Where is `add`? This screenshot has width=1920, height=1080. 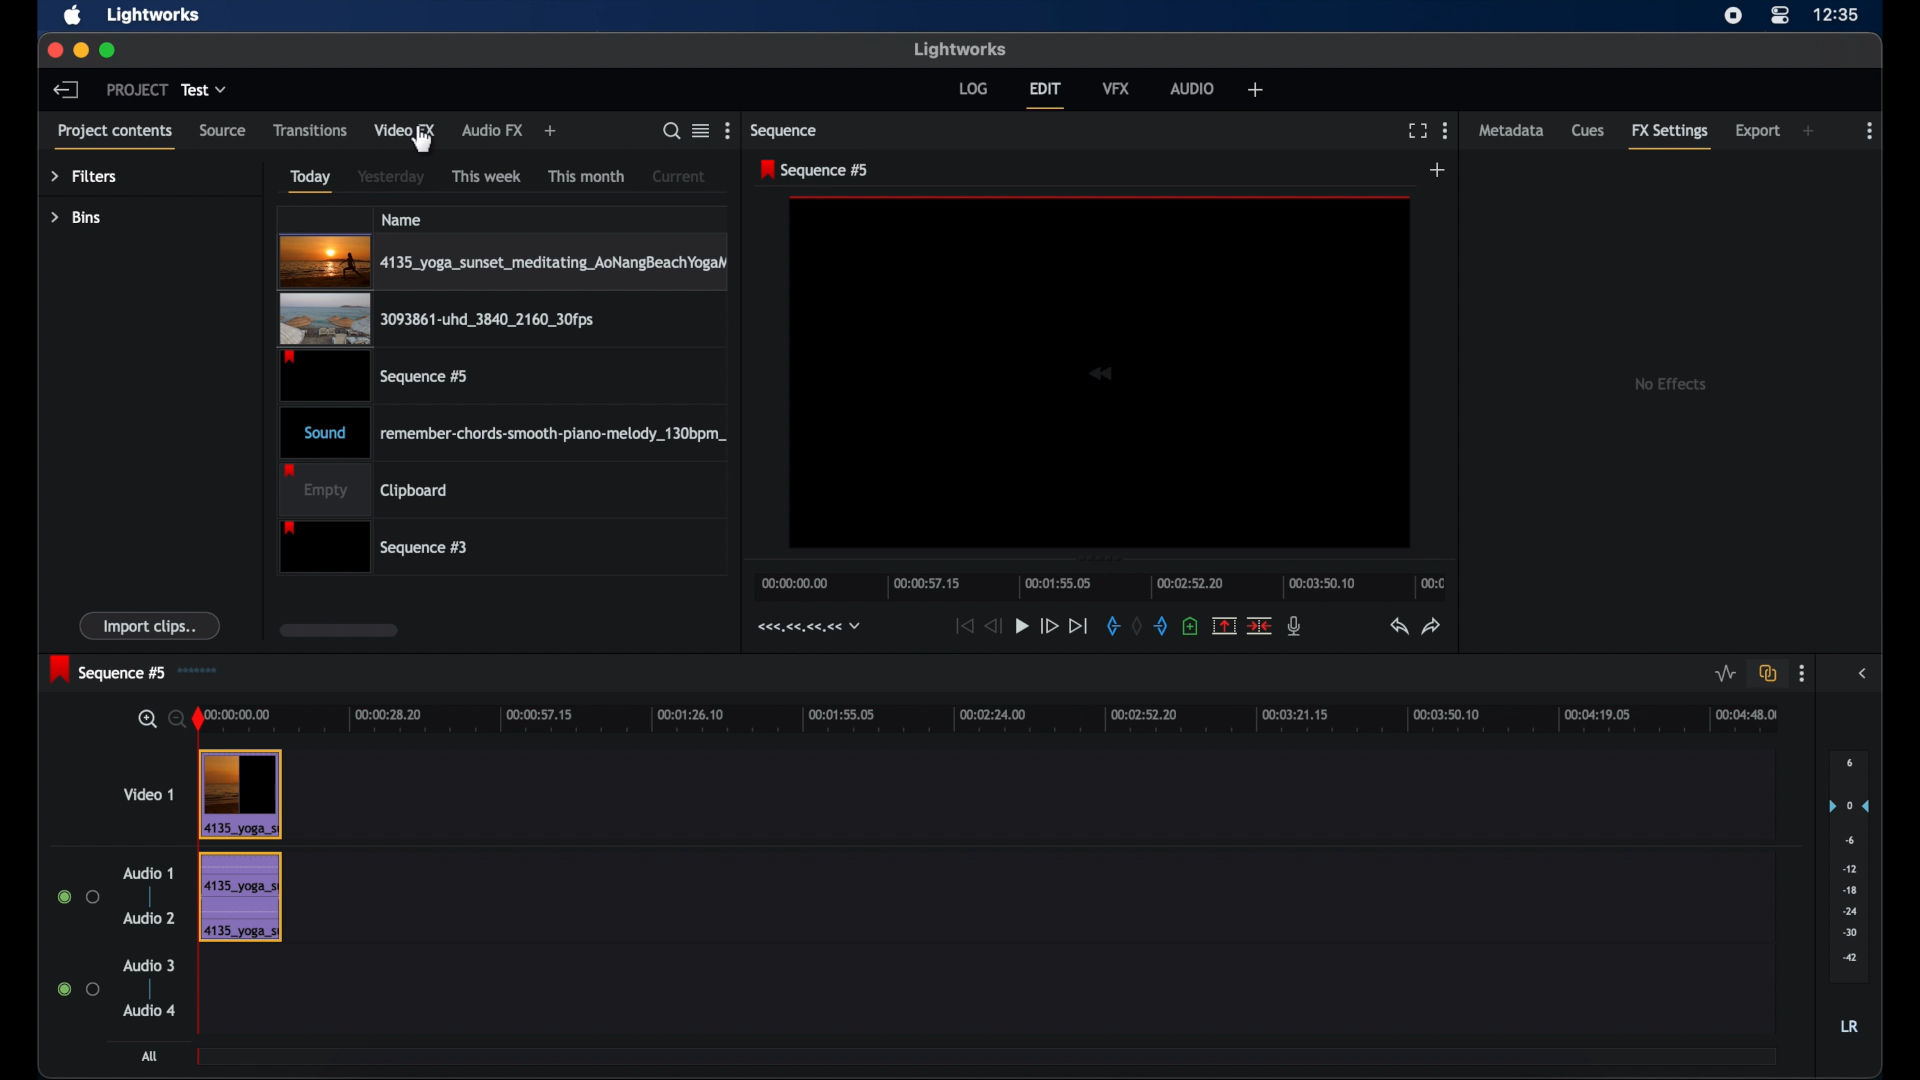 add is located at coordinates (551, 130).